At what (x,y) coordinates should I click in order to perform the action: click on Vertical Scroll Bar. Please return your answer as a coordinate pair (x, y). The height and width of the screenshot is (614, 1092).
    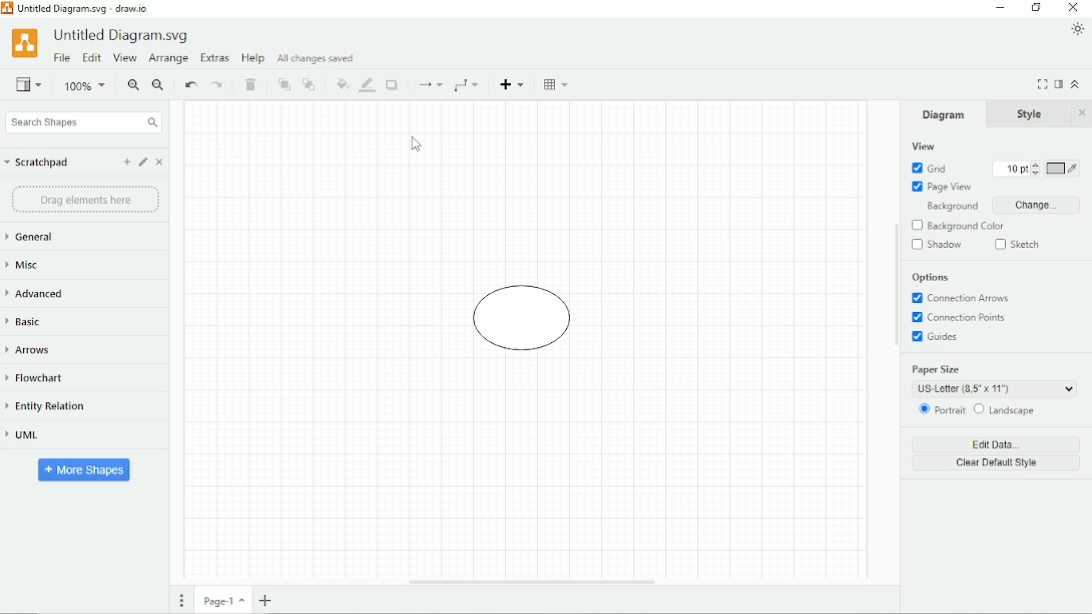
    Looking at the image, I should click on (895, 343).